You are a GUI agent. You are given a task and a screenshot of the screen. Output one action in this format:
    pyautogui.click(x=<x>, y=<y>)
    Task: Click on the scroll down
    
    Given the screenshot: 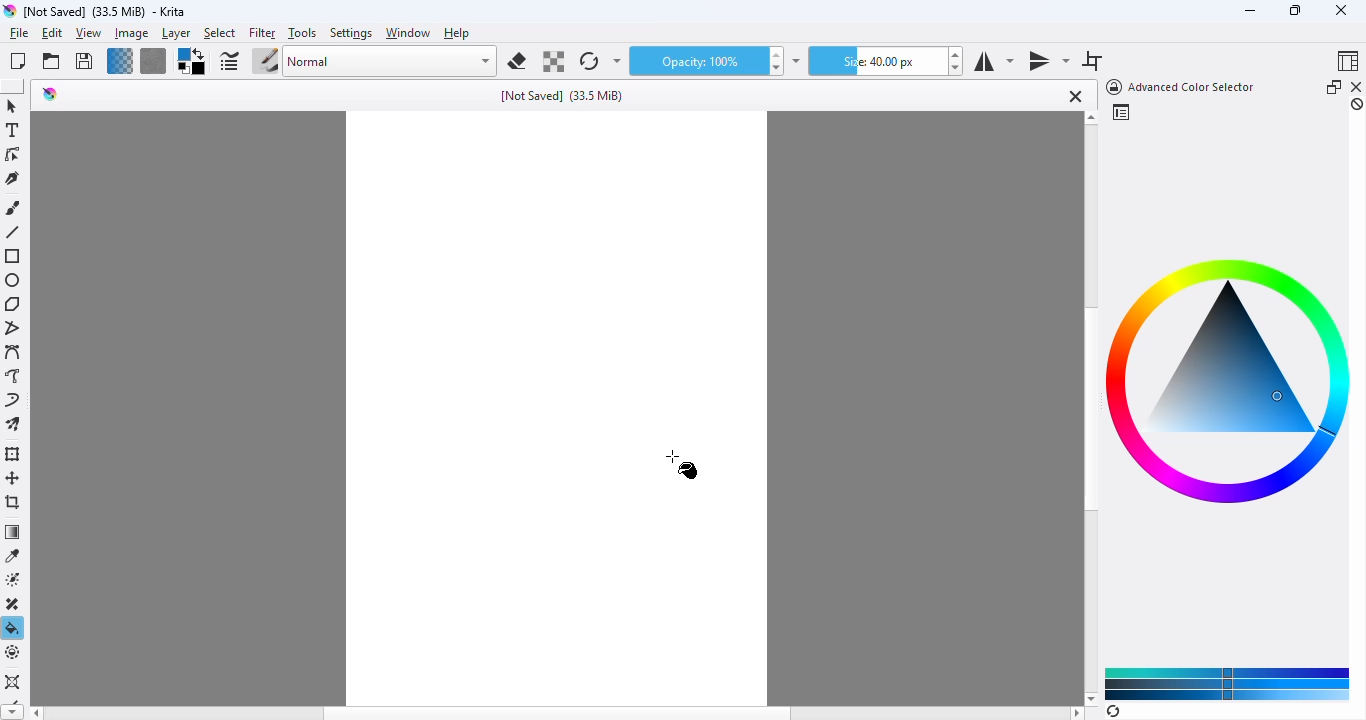 What is the action you would take?
    pyautogui.click(x=12, y=712)
    